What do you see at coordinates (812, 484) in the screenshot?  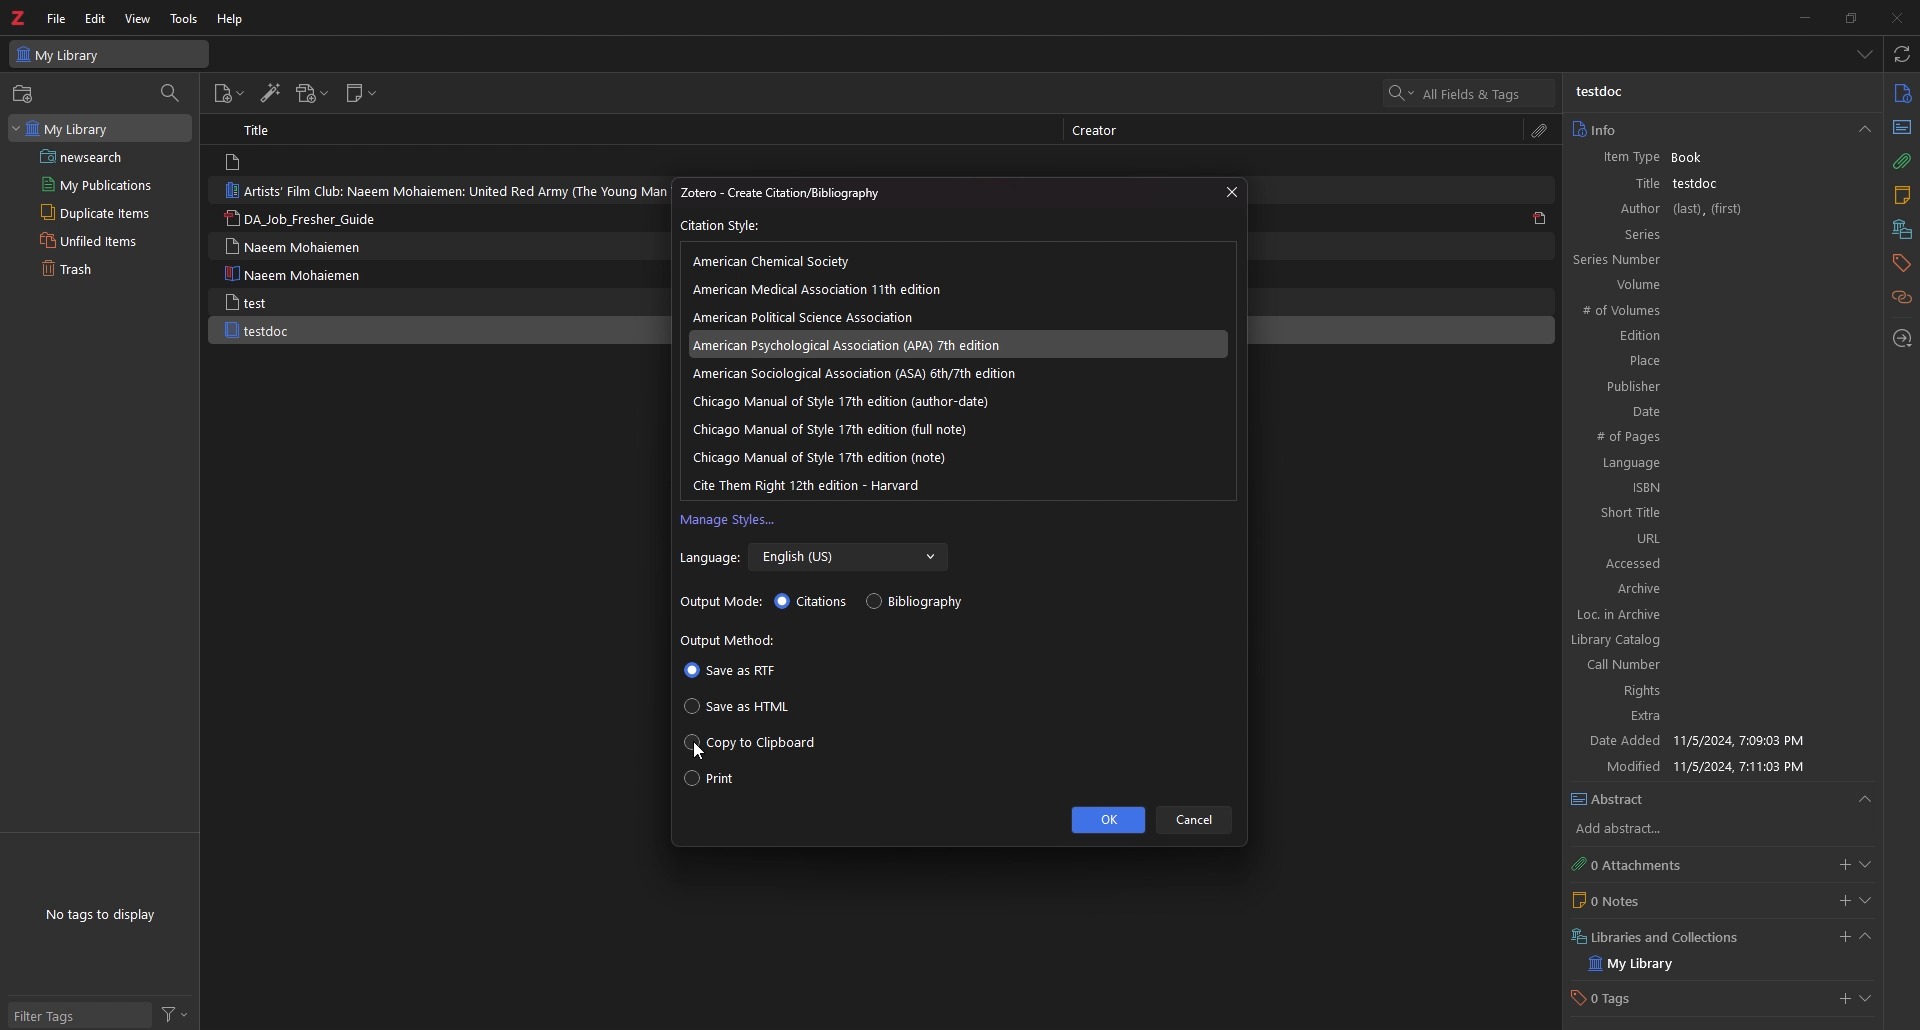 I see `cite them right 12th edition harvard` at bounding box center [812, 484].